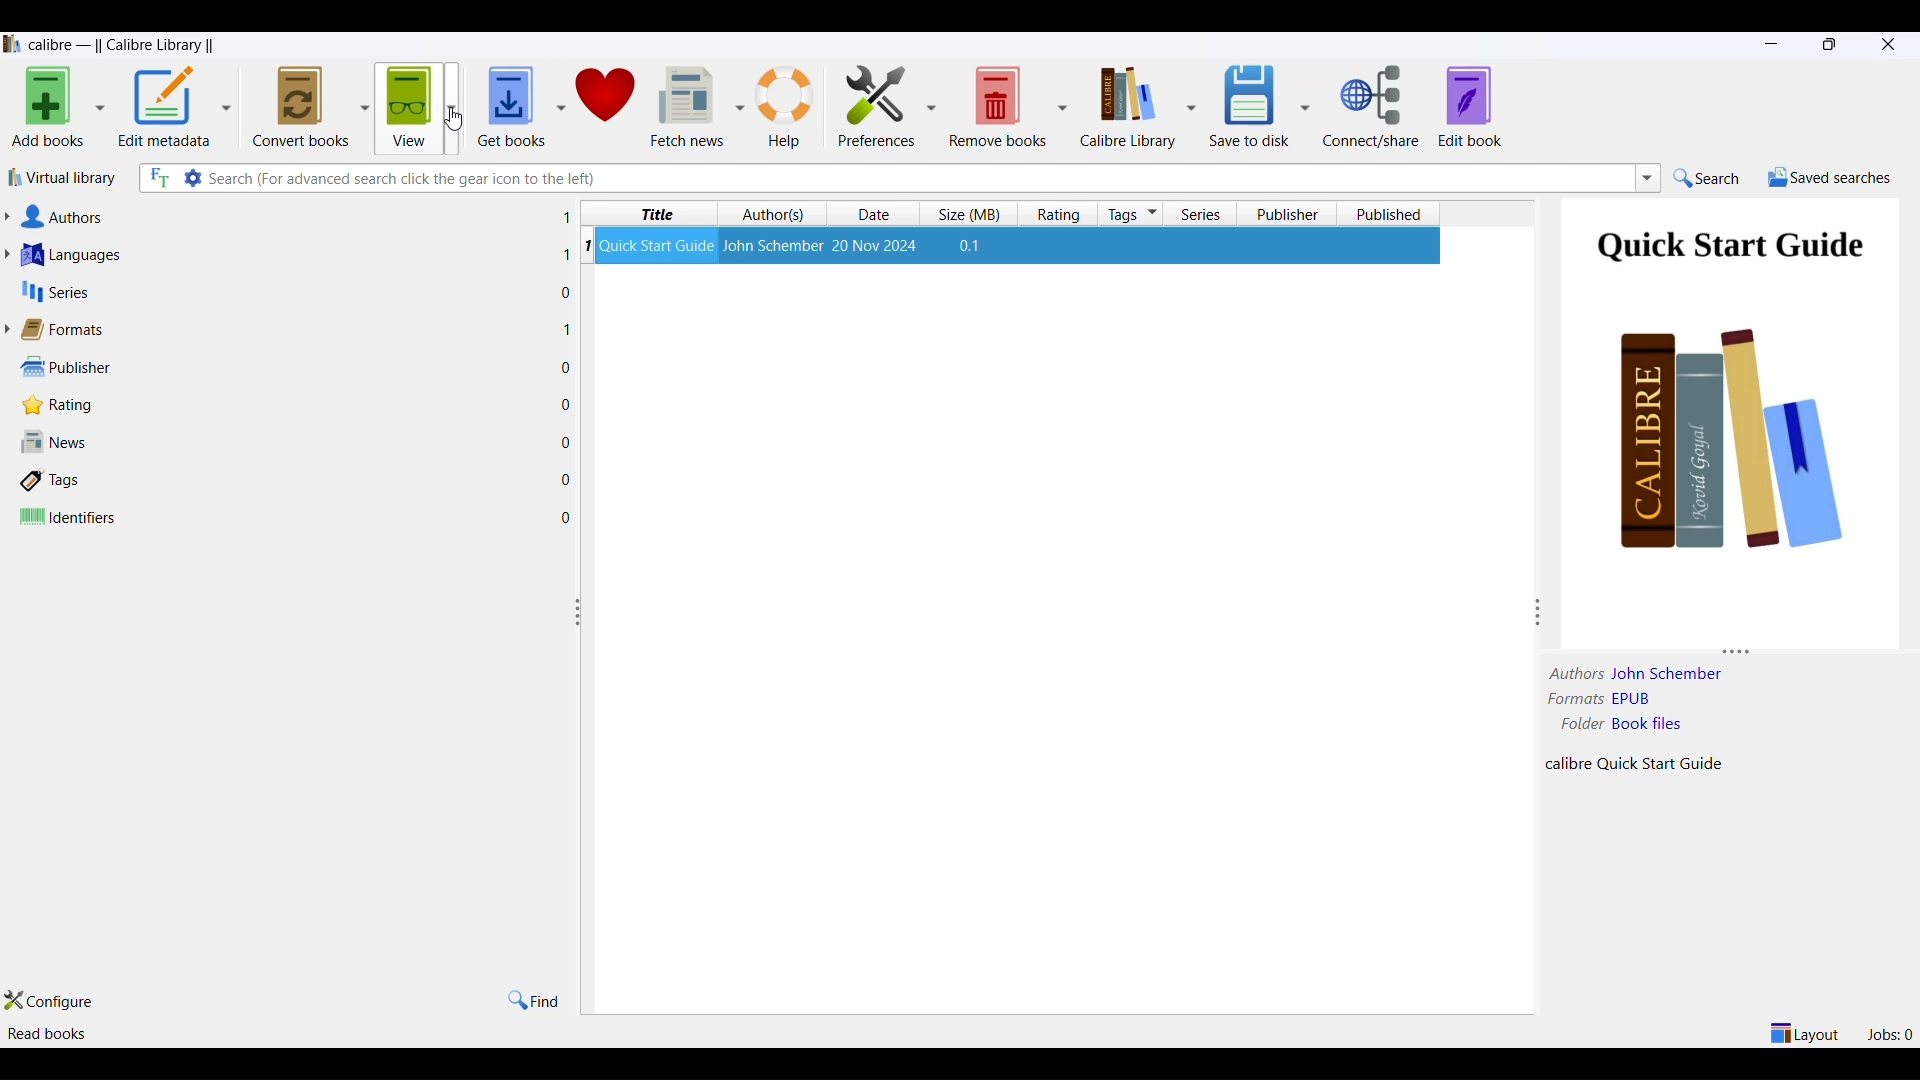  What do you see at coordinates (1065, 109) in the screenshot?
I see `remove books options dropdown button` at bounding box center [1065, 109].